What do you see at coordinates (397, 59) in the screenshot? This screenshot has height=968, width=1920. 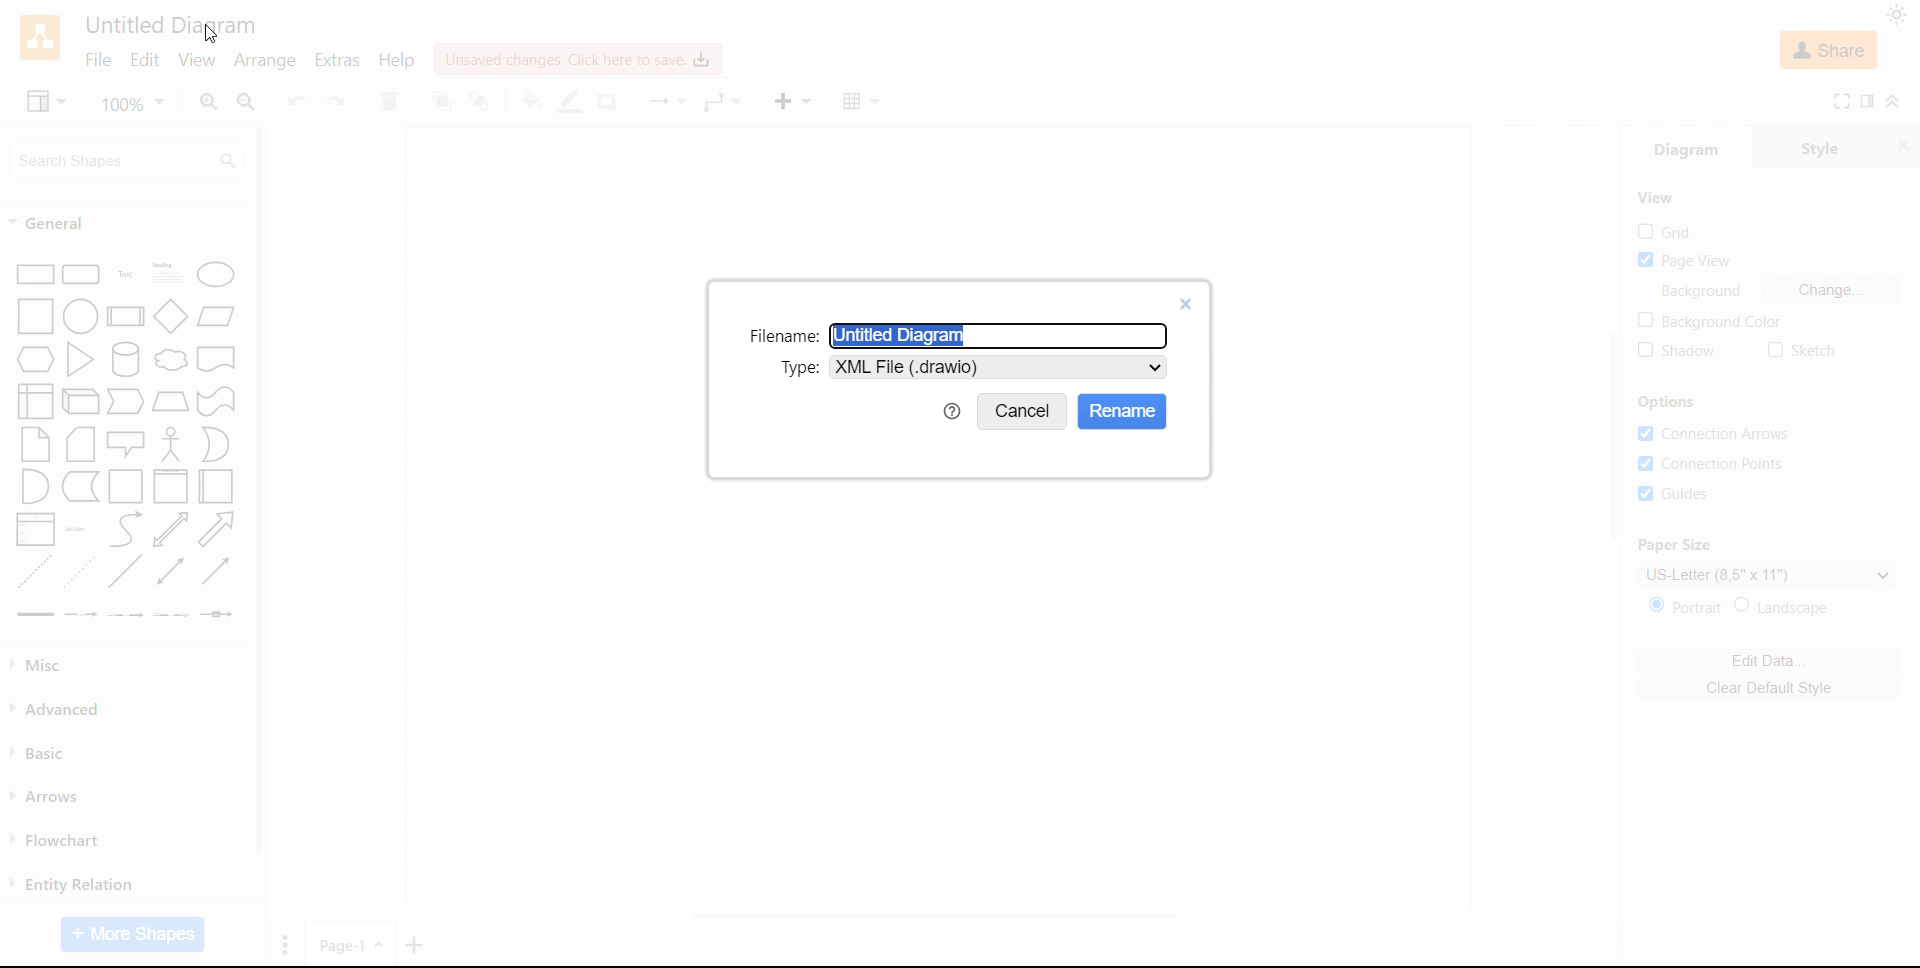 I see `Help ` at bounding box center [397, 59].